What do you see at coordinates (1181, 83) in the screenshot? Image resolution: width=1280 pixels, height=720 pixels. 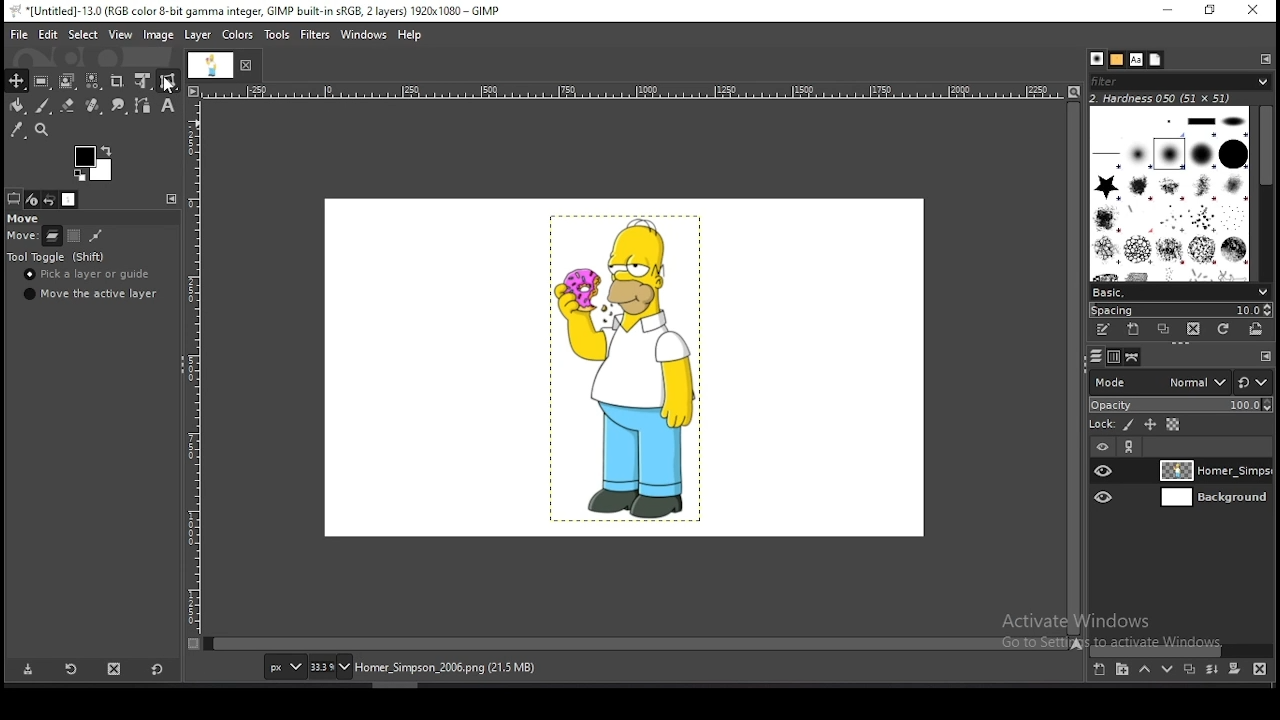 I see `filter brushes` at bounding box center [1181, 83].